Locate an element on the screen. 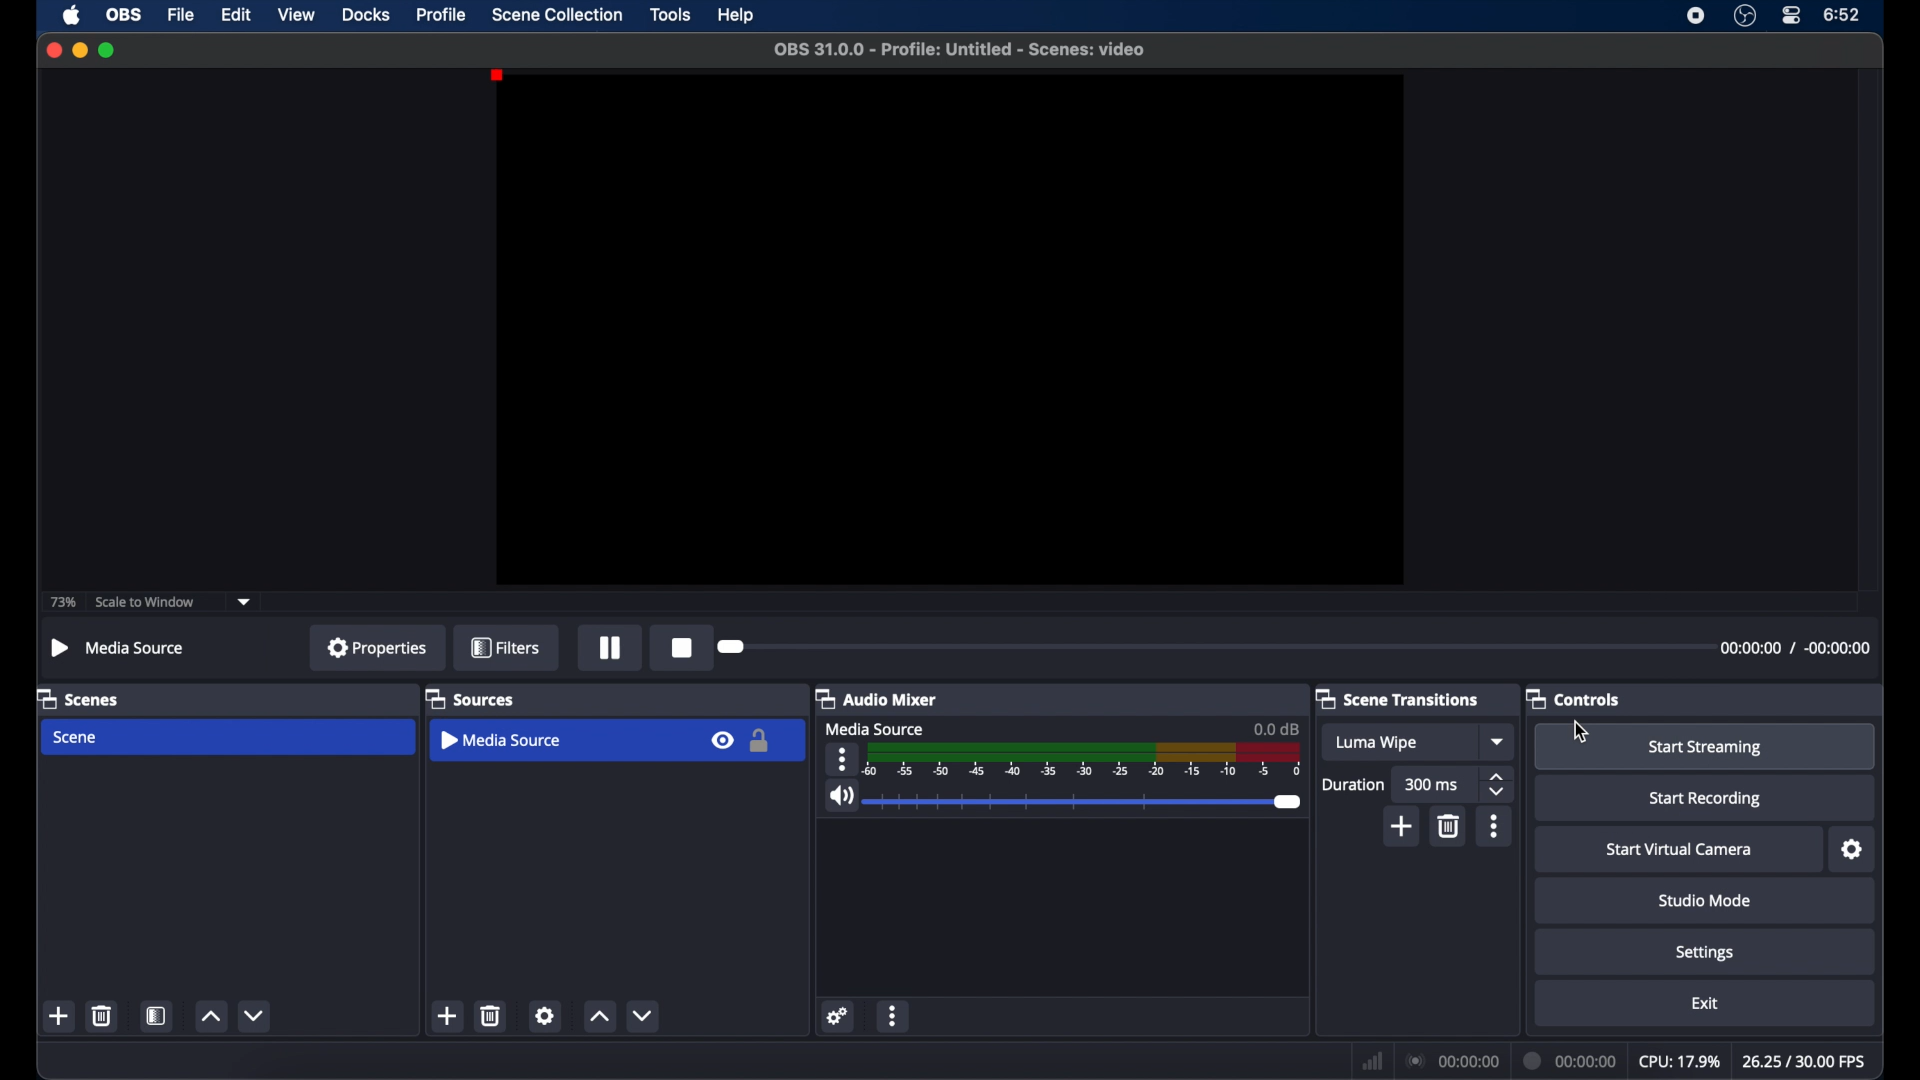 The width and height of the screenshot is (1920, 1080). delete is located at coordinates (1450, 827).